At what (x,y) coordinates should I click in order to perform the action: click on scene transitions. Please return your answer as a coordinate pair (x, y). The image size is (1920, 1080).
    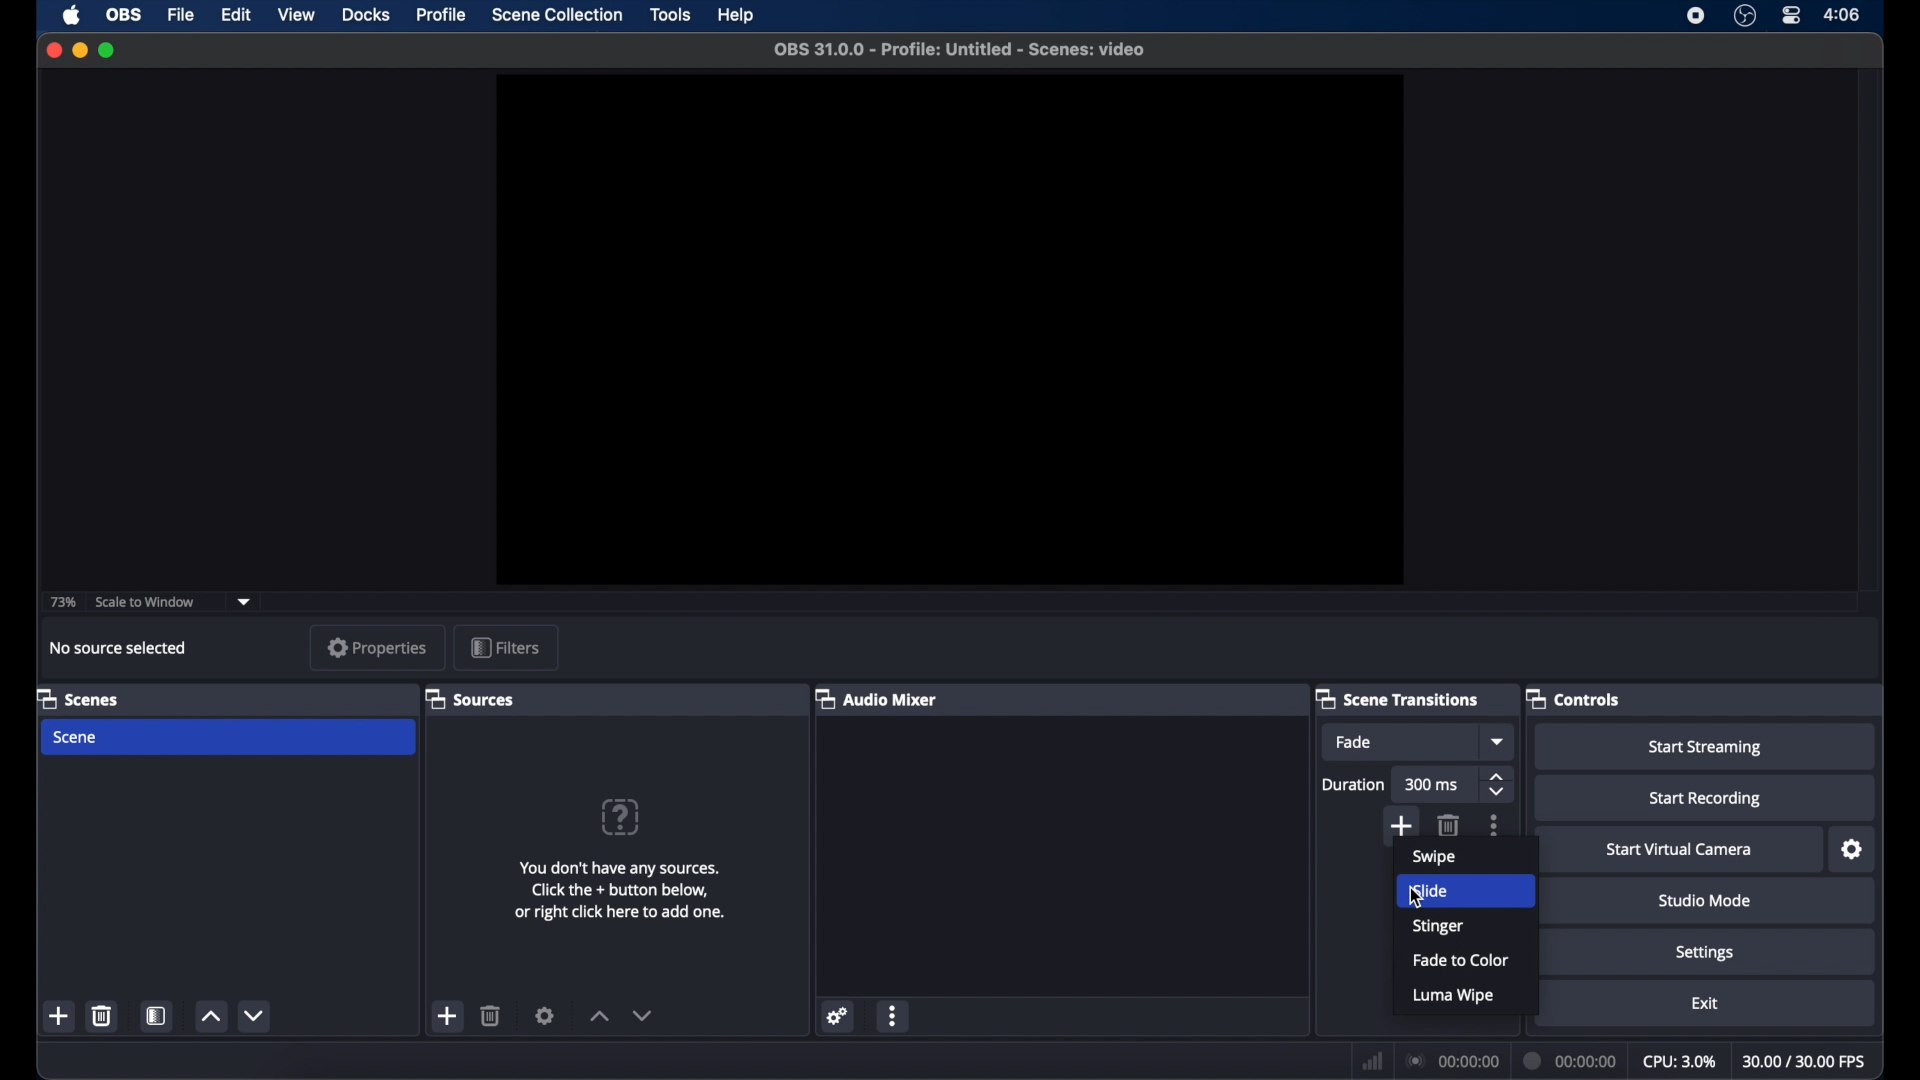
    Looking at the image, I should click on (1400, 698).